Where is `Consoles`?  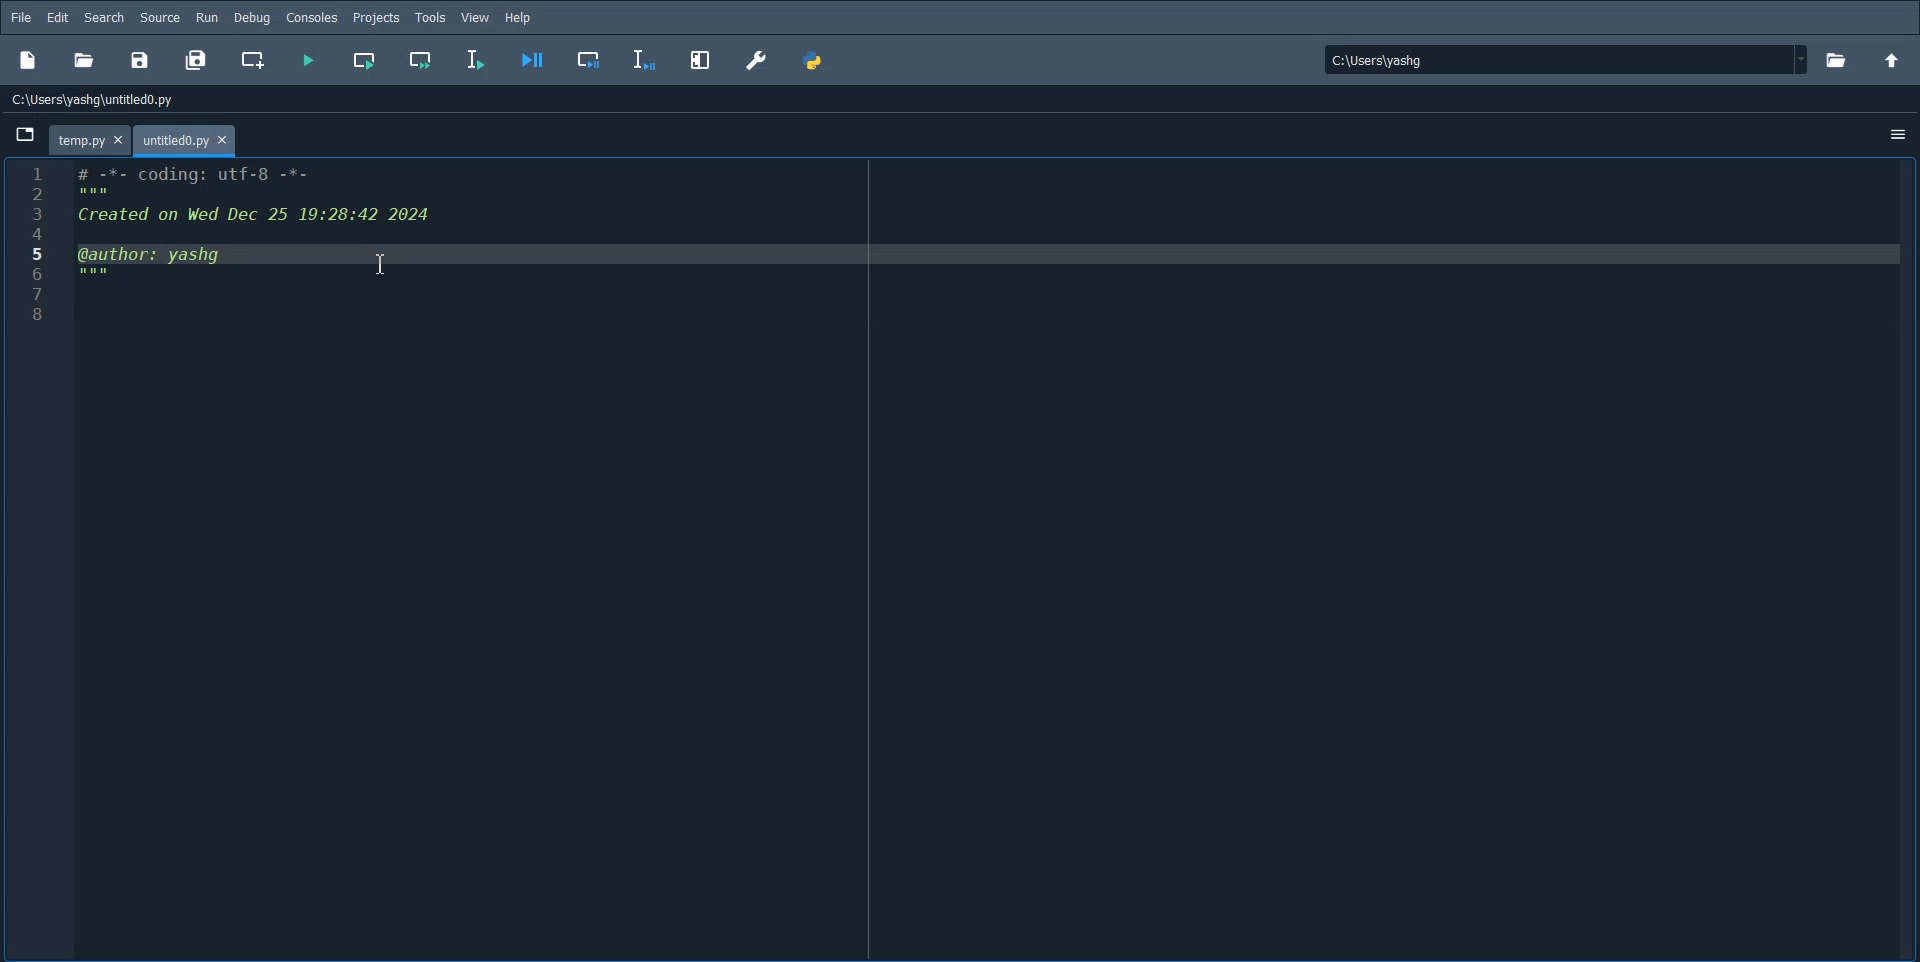
Consoles is located at coordinates (314, 17).